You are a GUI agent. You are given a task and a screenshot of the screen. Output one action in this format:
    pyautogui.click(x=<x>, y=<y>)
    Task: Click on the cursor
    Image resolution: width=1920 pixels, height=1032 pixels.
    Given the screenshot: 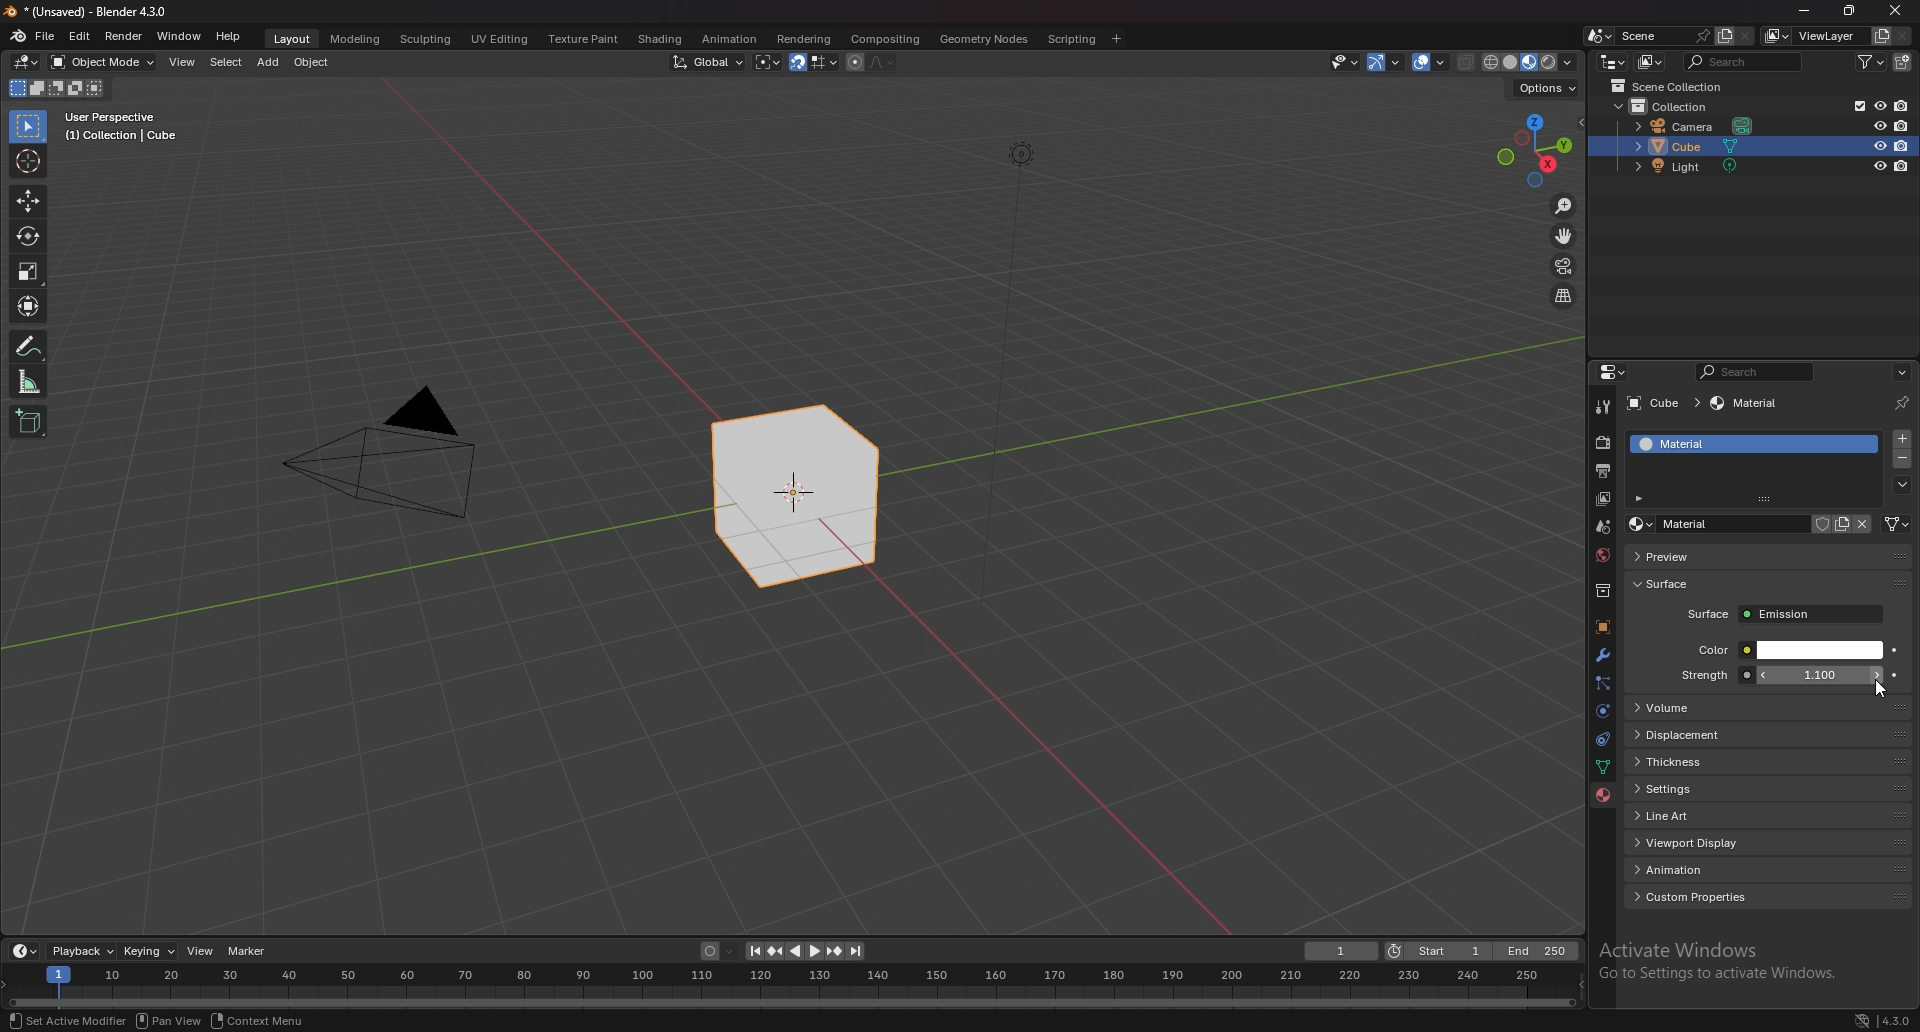 What is the action you would take?
    pyautogui.click(x=29, y=160)
    